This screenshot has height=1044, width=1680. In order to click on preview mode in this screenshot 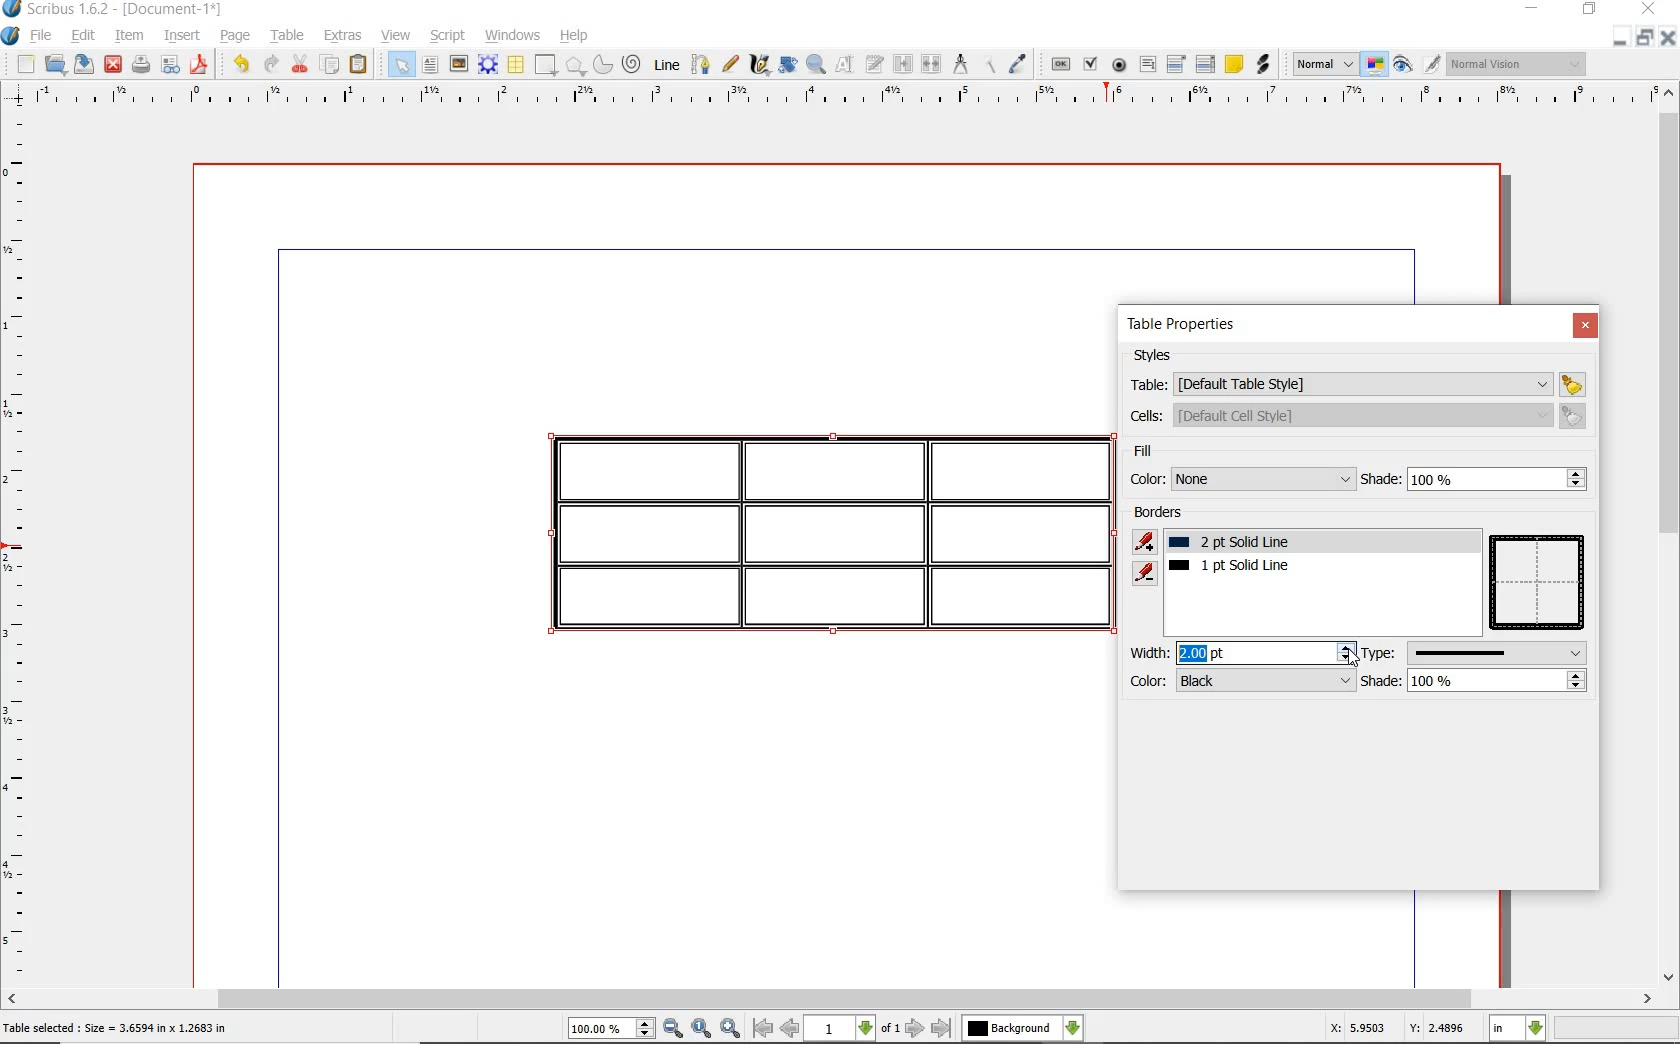, I will do `click(1401, 65)`.